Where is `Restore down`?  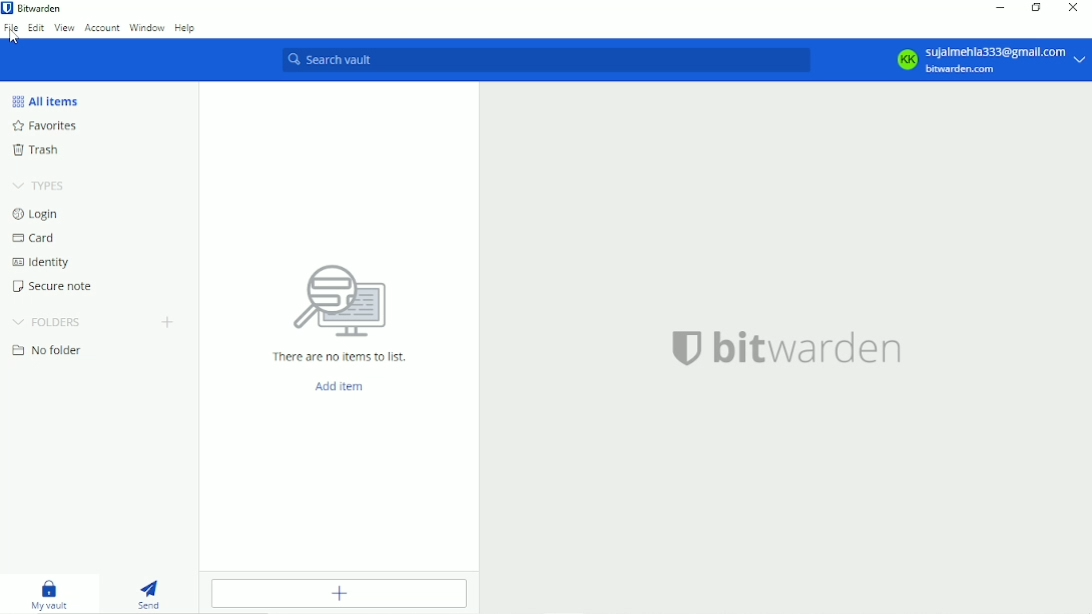
Restore down is located at coordinates (1038, 9).